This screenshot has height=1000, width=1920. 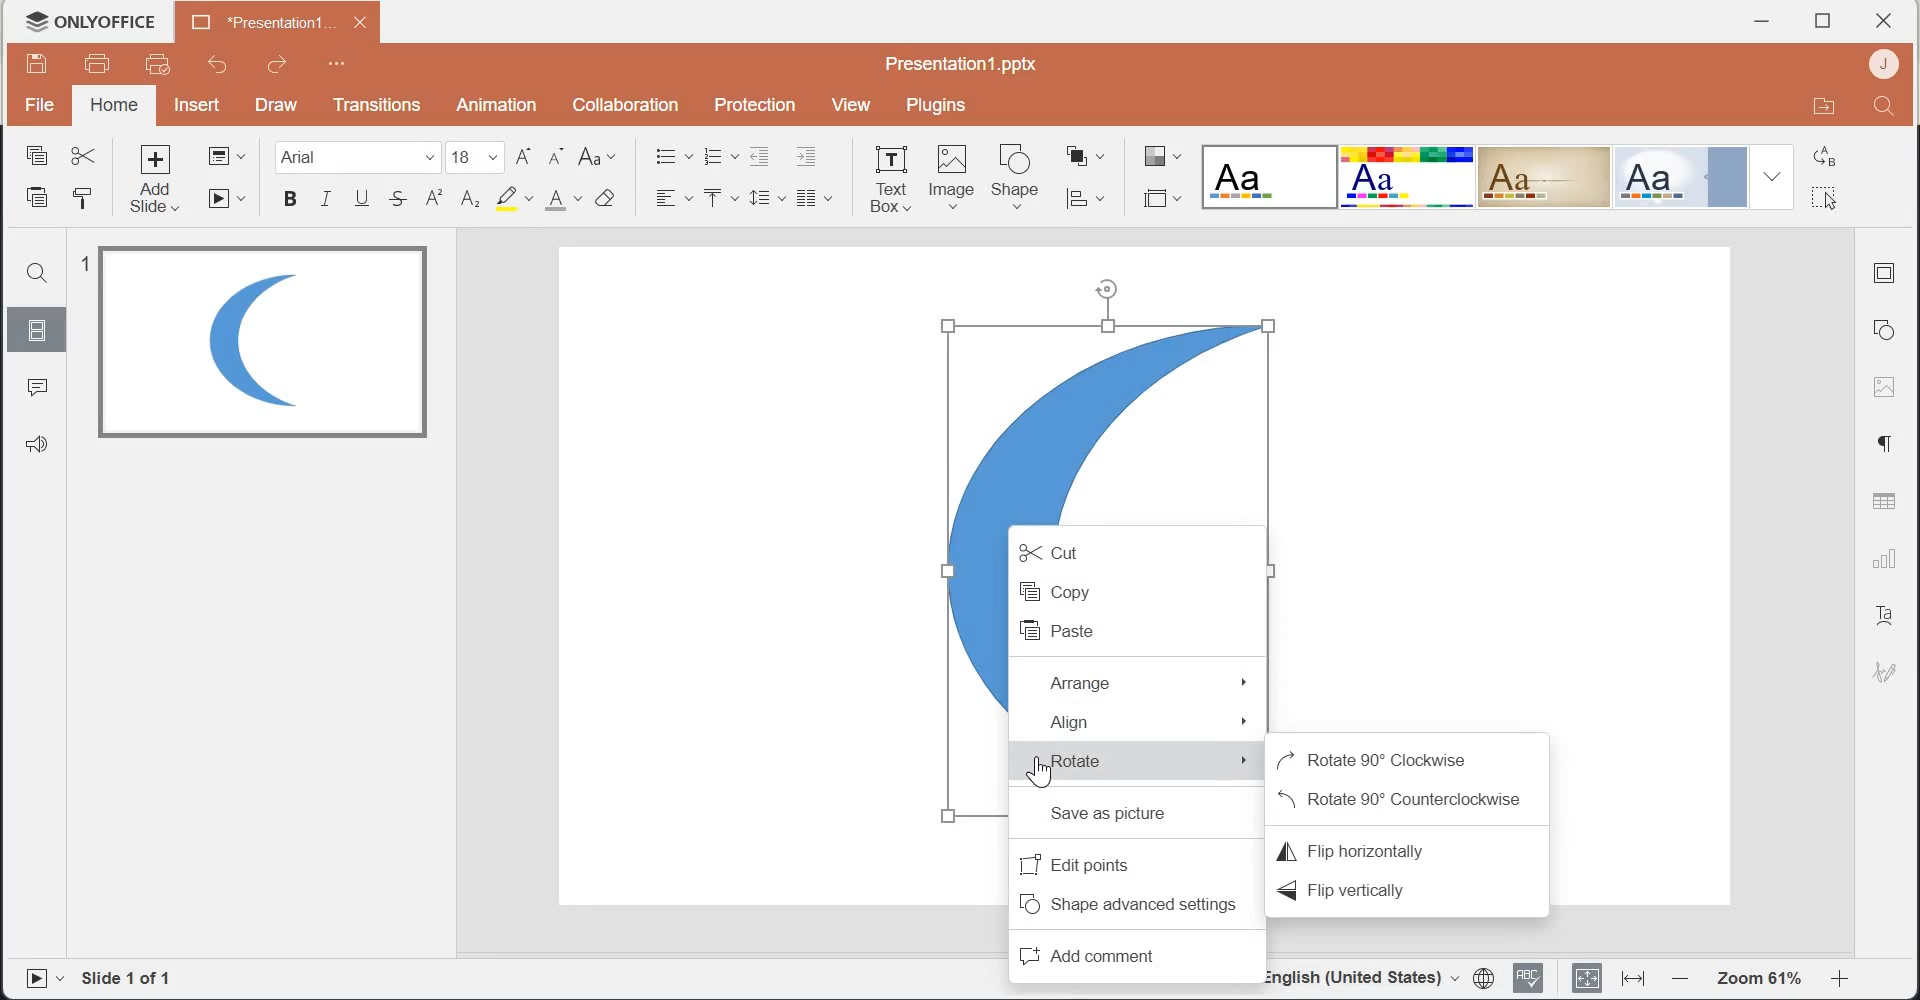 I want to click on Strike through, so click(x=399, y=198).